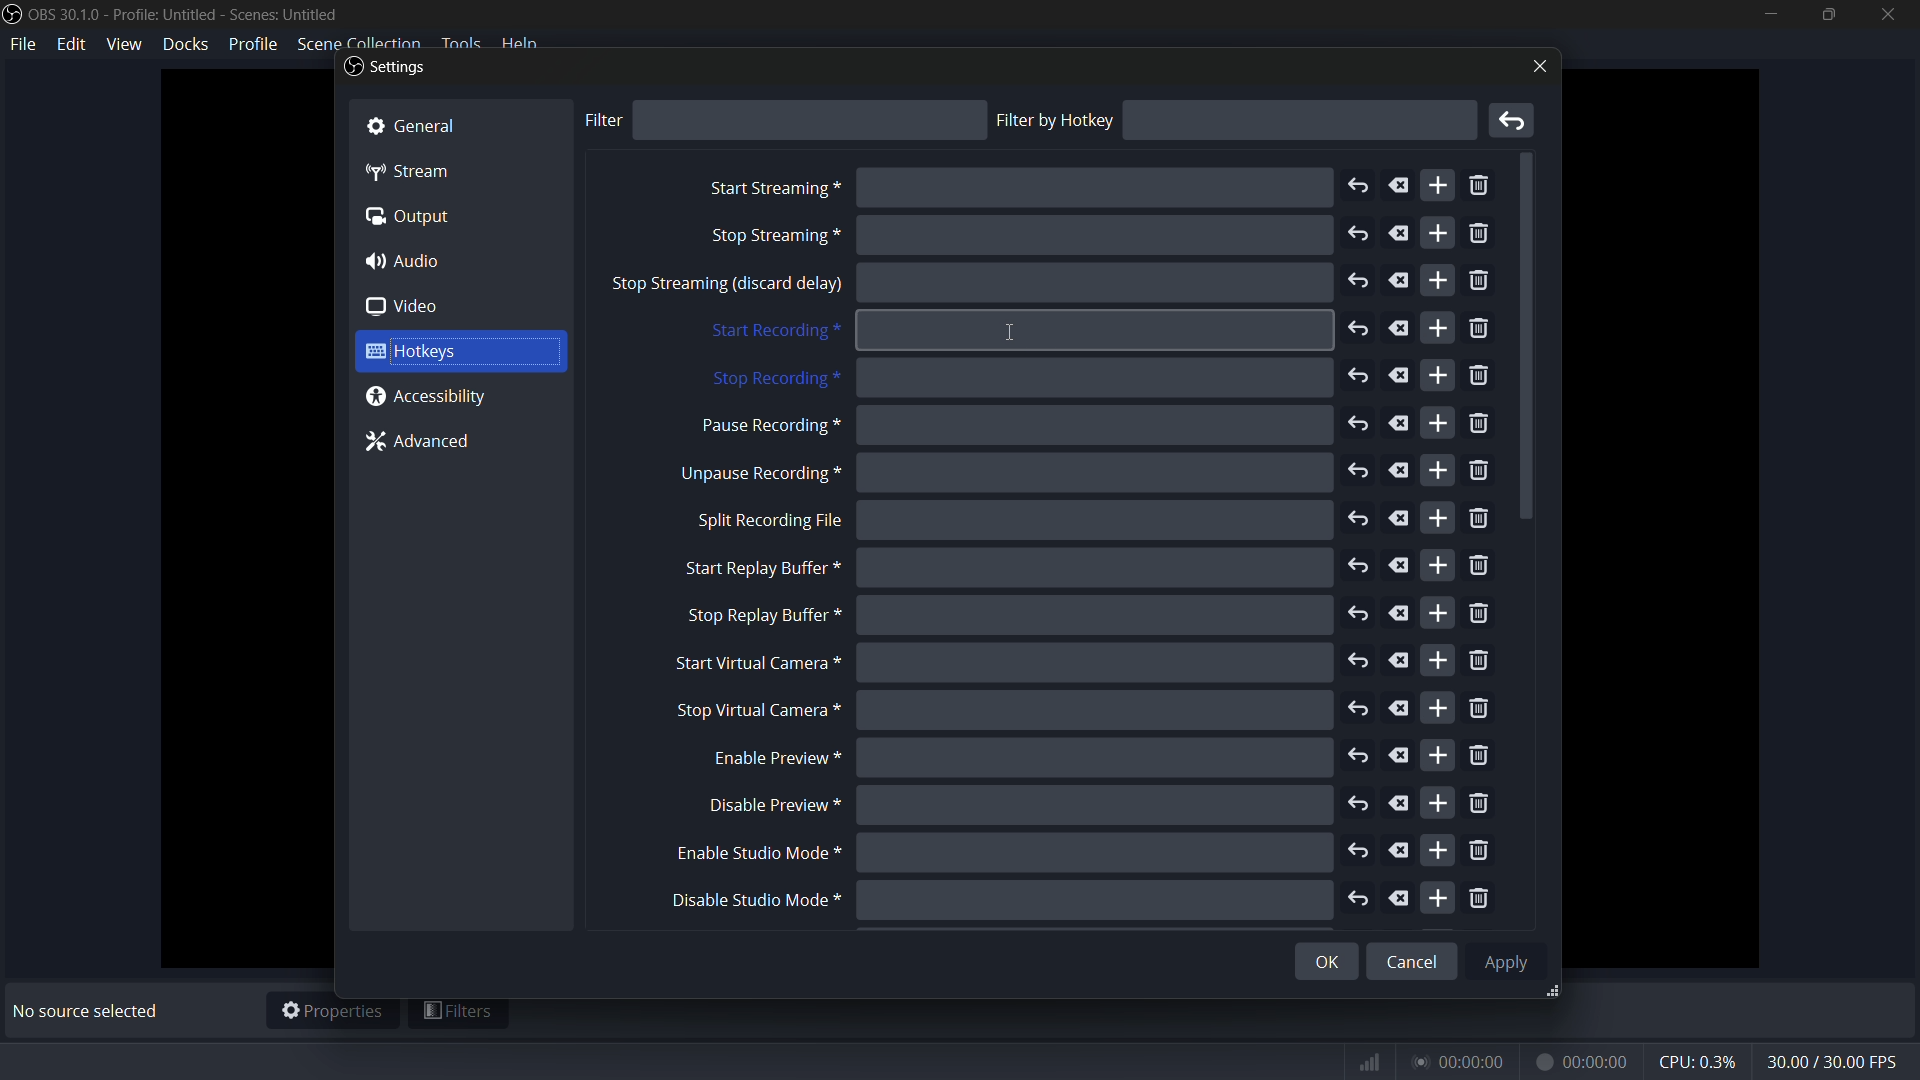 The width and height of the screenshot is (1920, 1080). Describe the element at coordinates (1359, 758) in the screenshot. I see `undo` at that location.